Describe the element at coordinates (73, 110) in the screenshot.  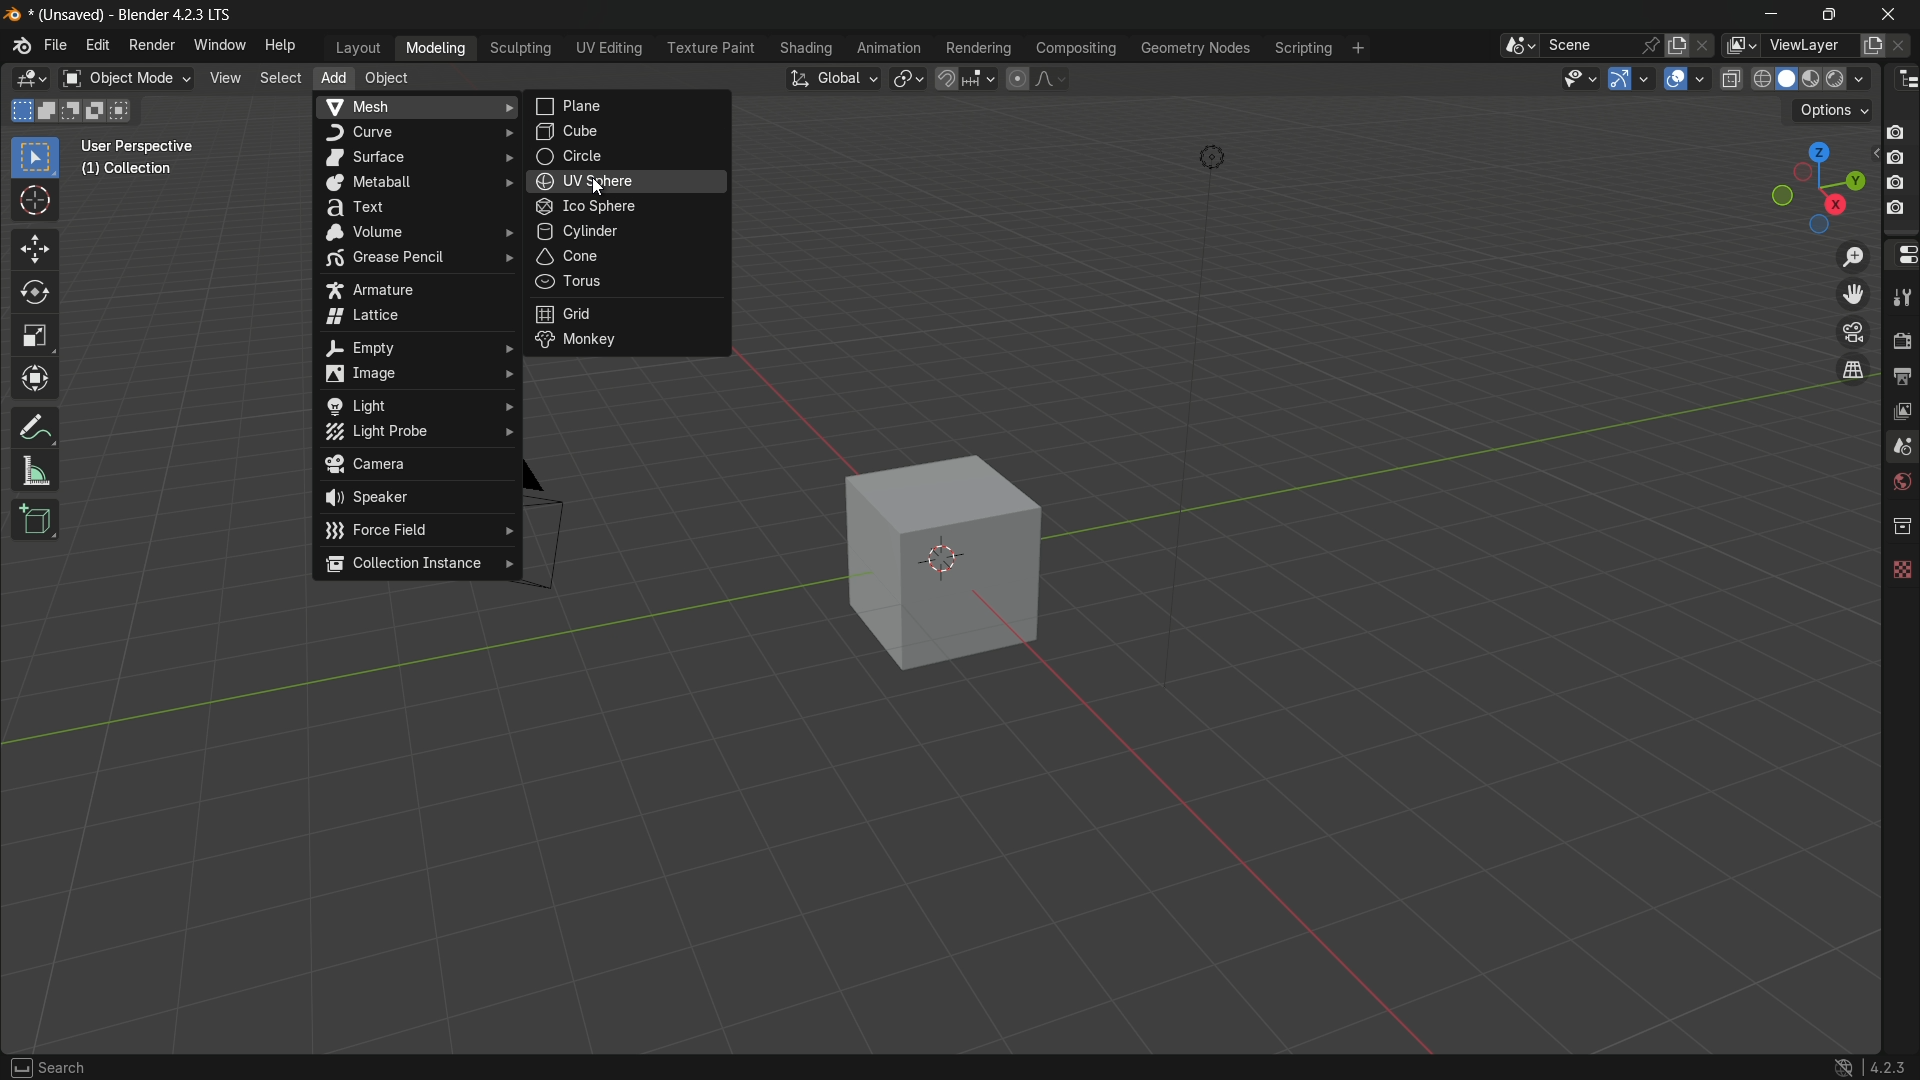
I see `subtract existing selection` at that location.